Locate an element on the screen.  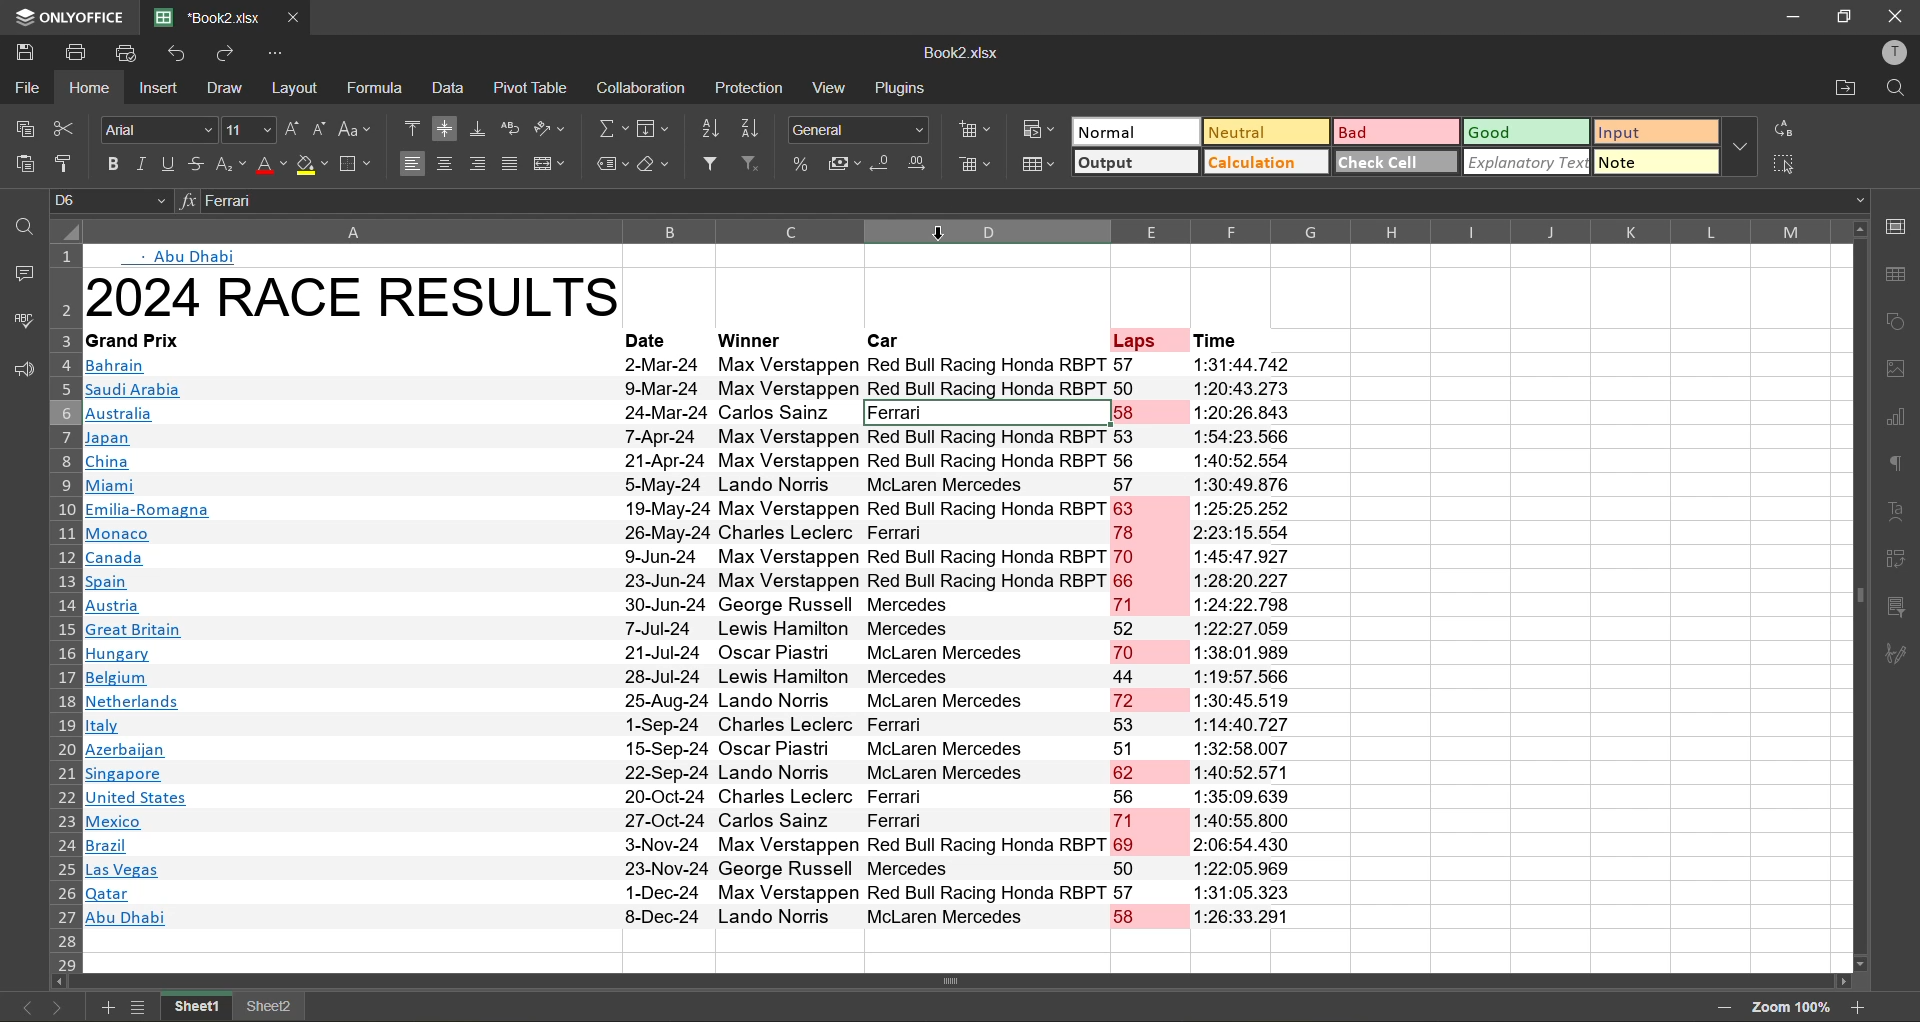
input is located at coordinates (1654, 131).